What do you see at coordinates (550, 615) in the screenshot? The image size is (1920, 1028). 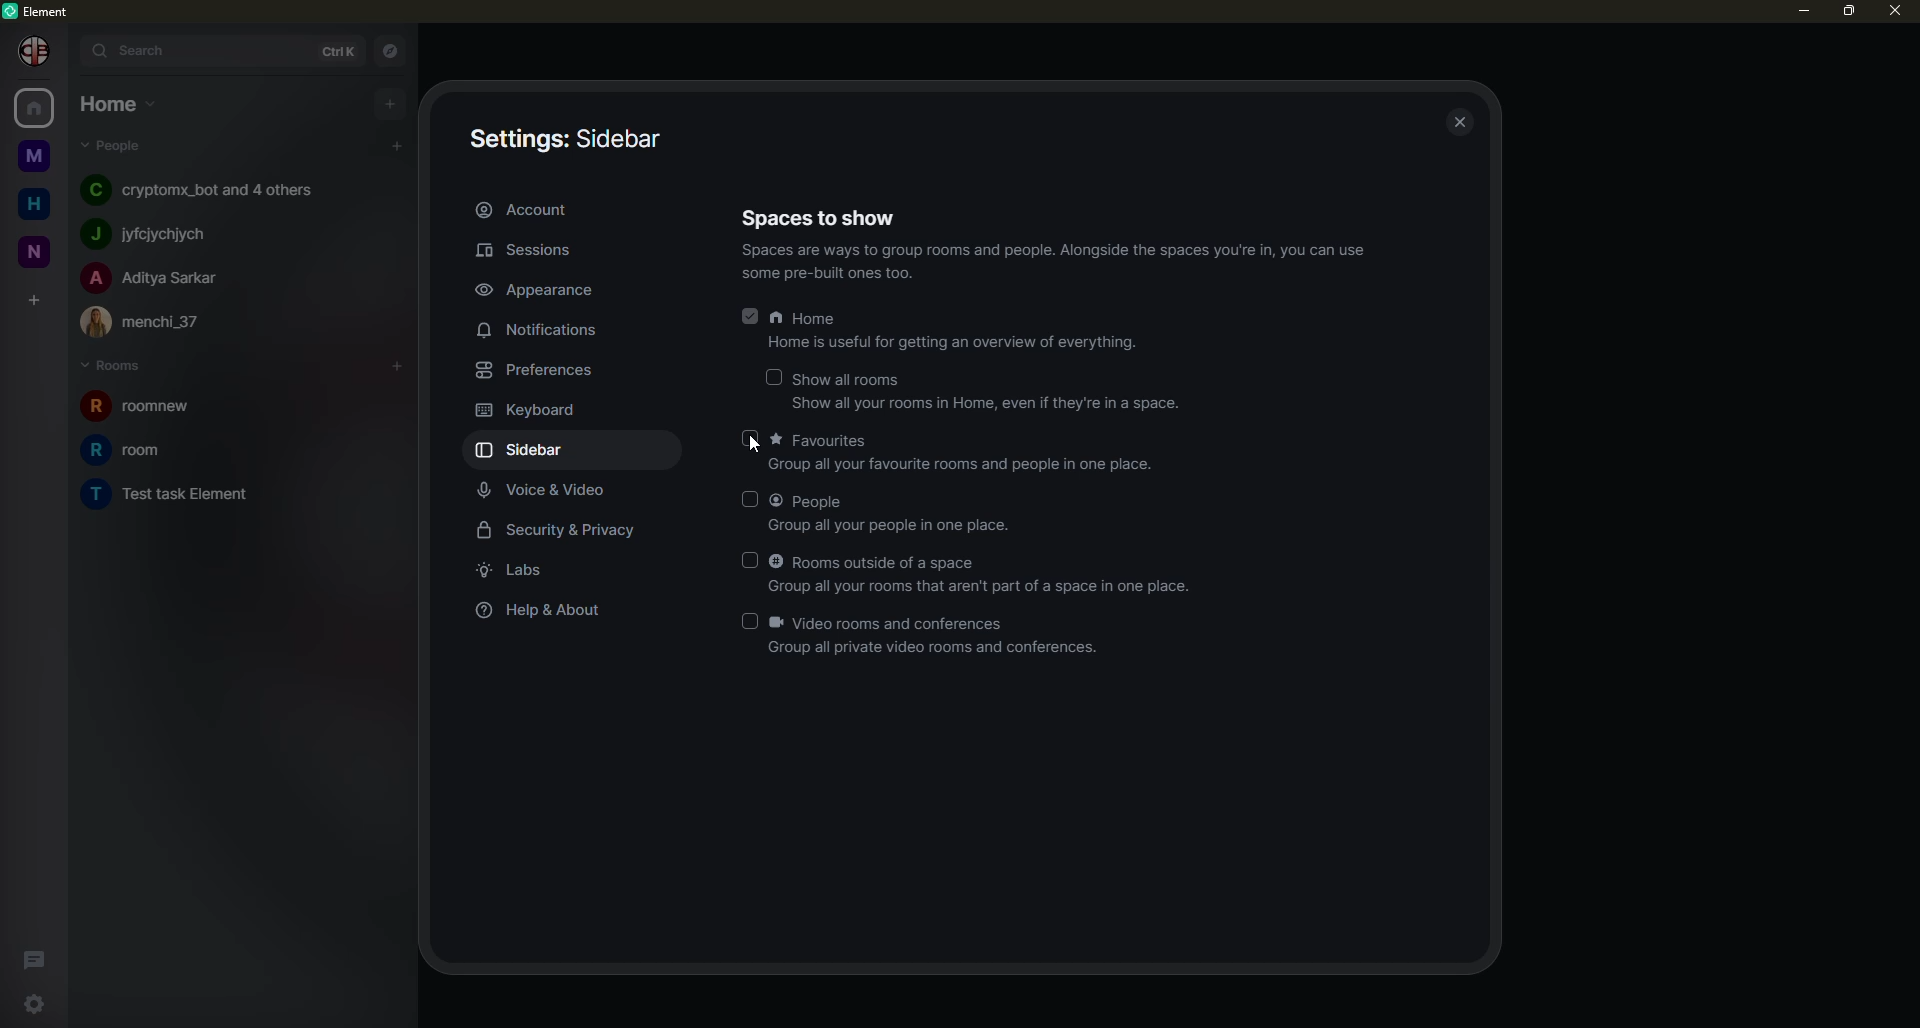 I see `help & about` at bounding box center [550, 615].